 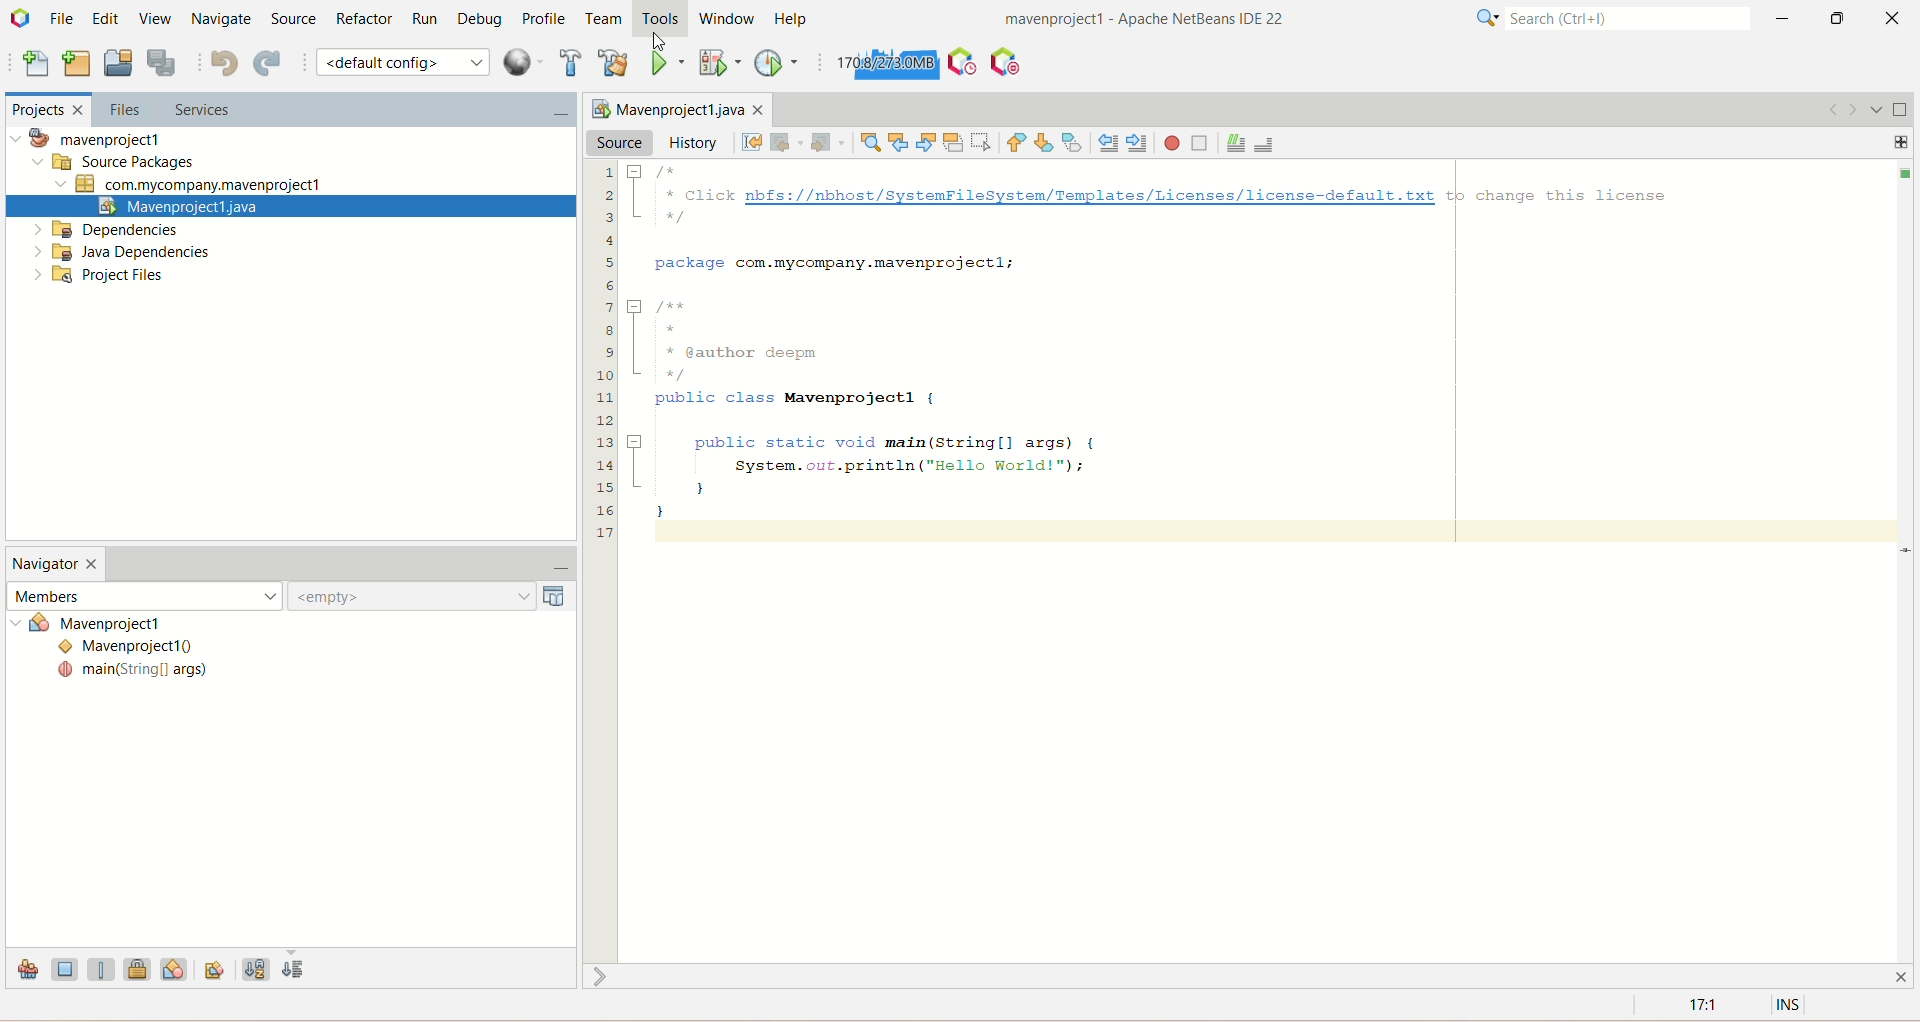 What do you see at coordinates (667, 61) in the screenshot?
I see `run project` at bounding box center [667, 61].